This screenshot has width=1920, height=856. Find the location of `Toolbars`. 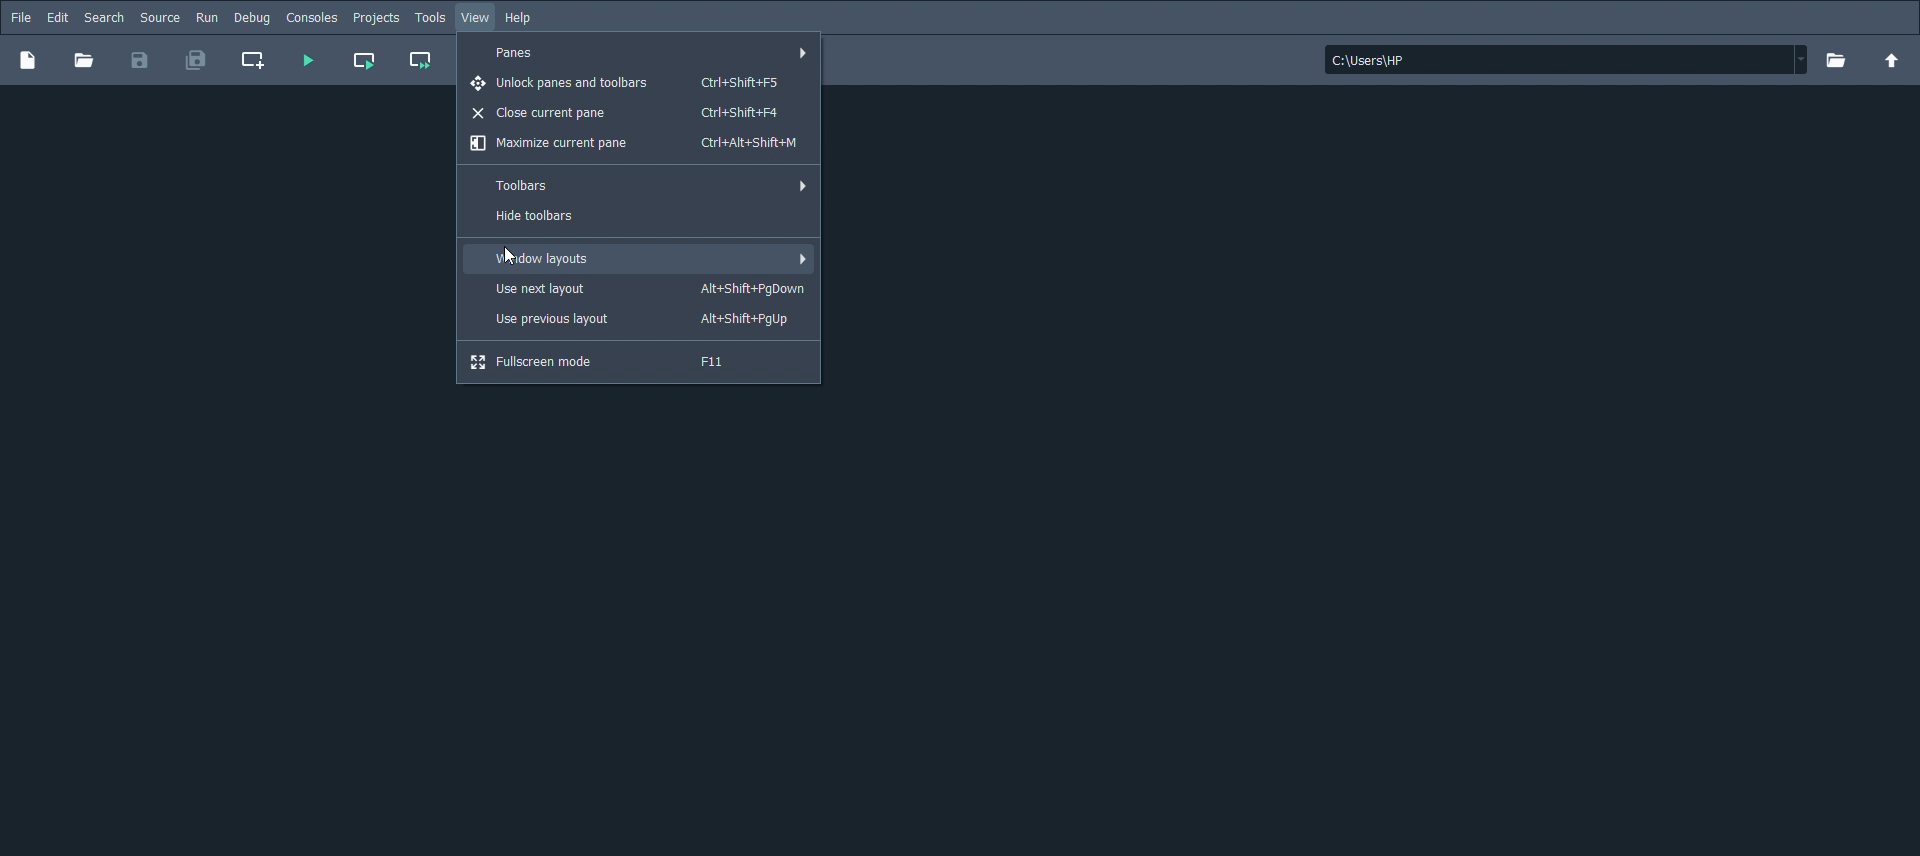

Toolbars is located at coordinates (647, 186).